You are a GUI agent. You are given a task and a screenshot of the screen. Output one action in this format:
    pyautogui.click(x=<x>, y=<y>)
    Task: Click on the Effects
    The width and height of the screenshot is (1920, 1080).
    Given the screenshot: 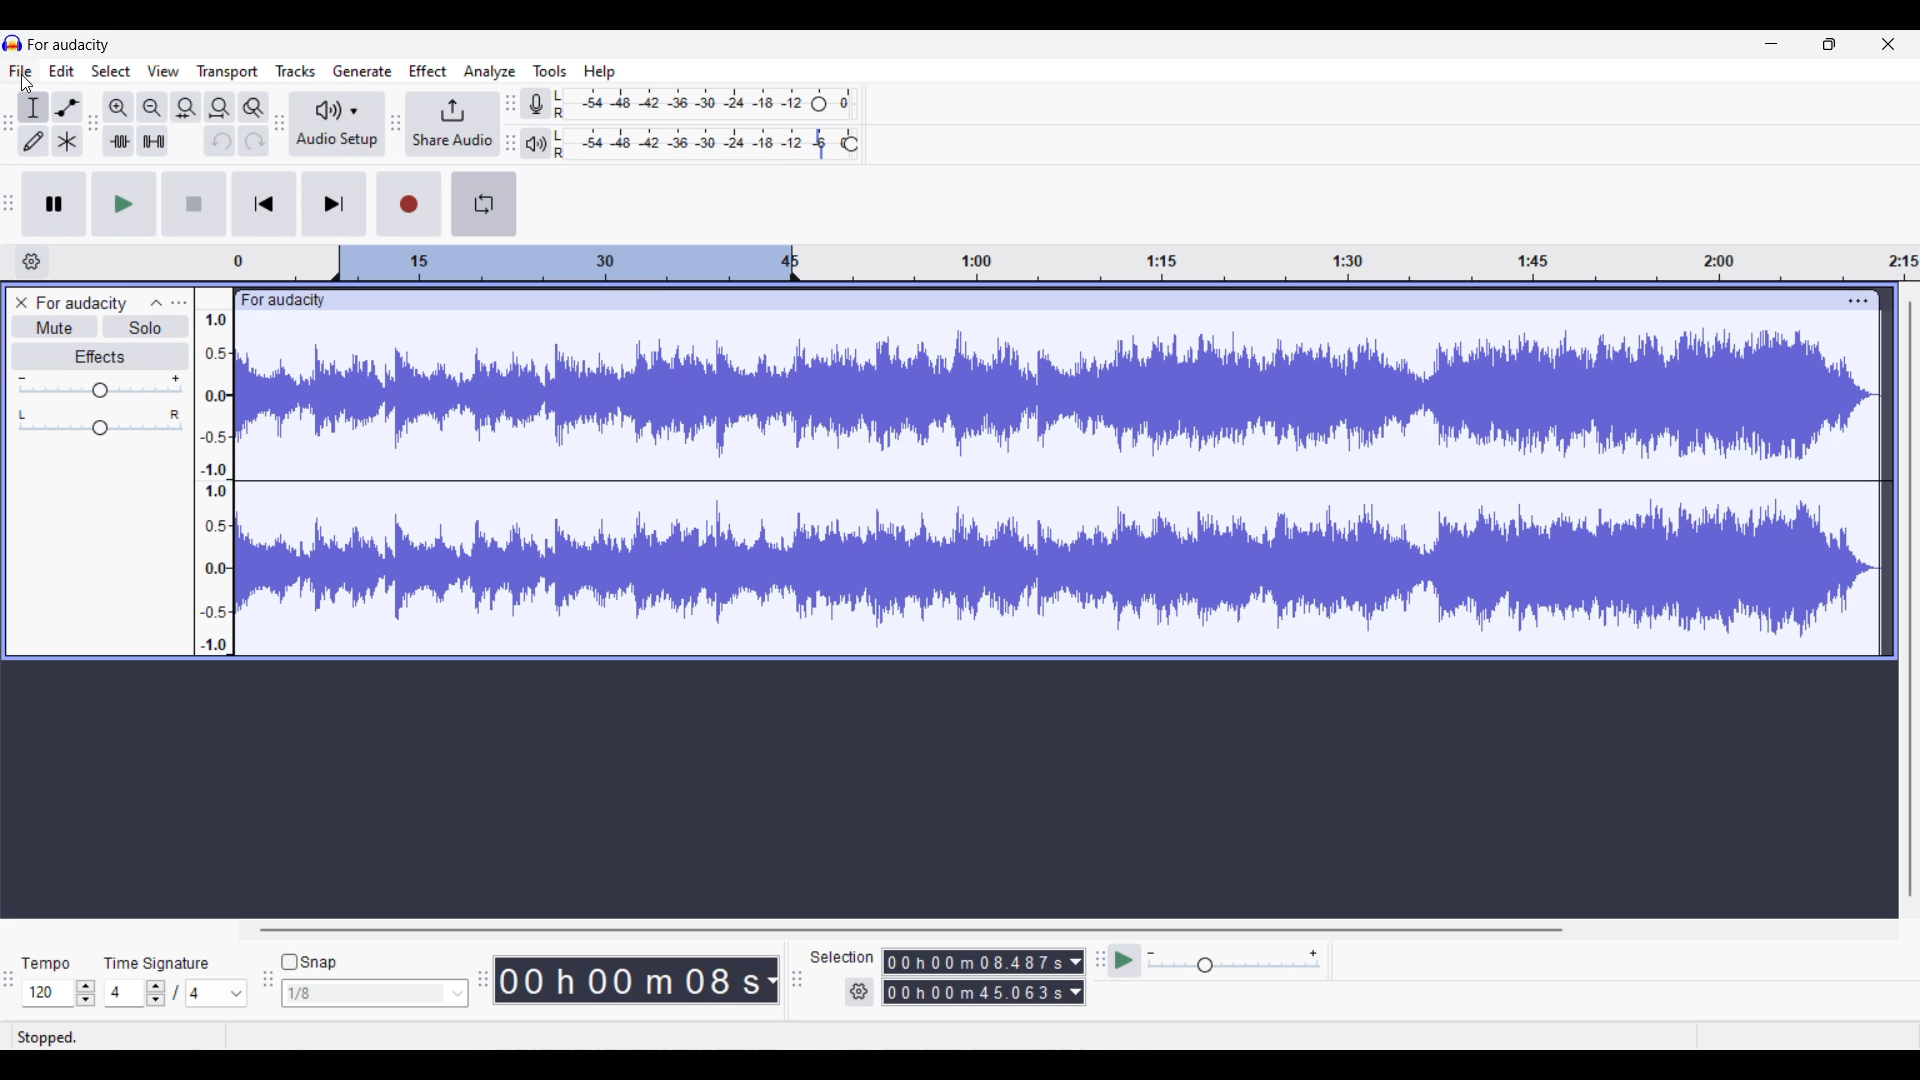 What is the action you would take?
    pyautogui.click(x=101, y=357)
    